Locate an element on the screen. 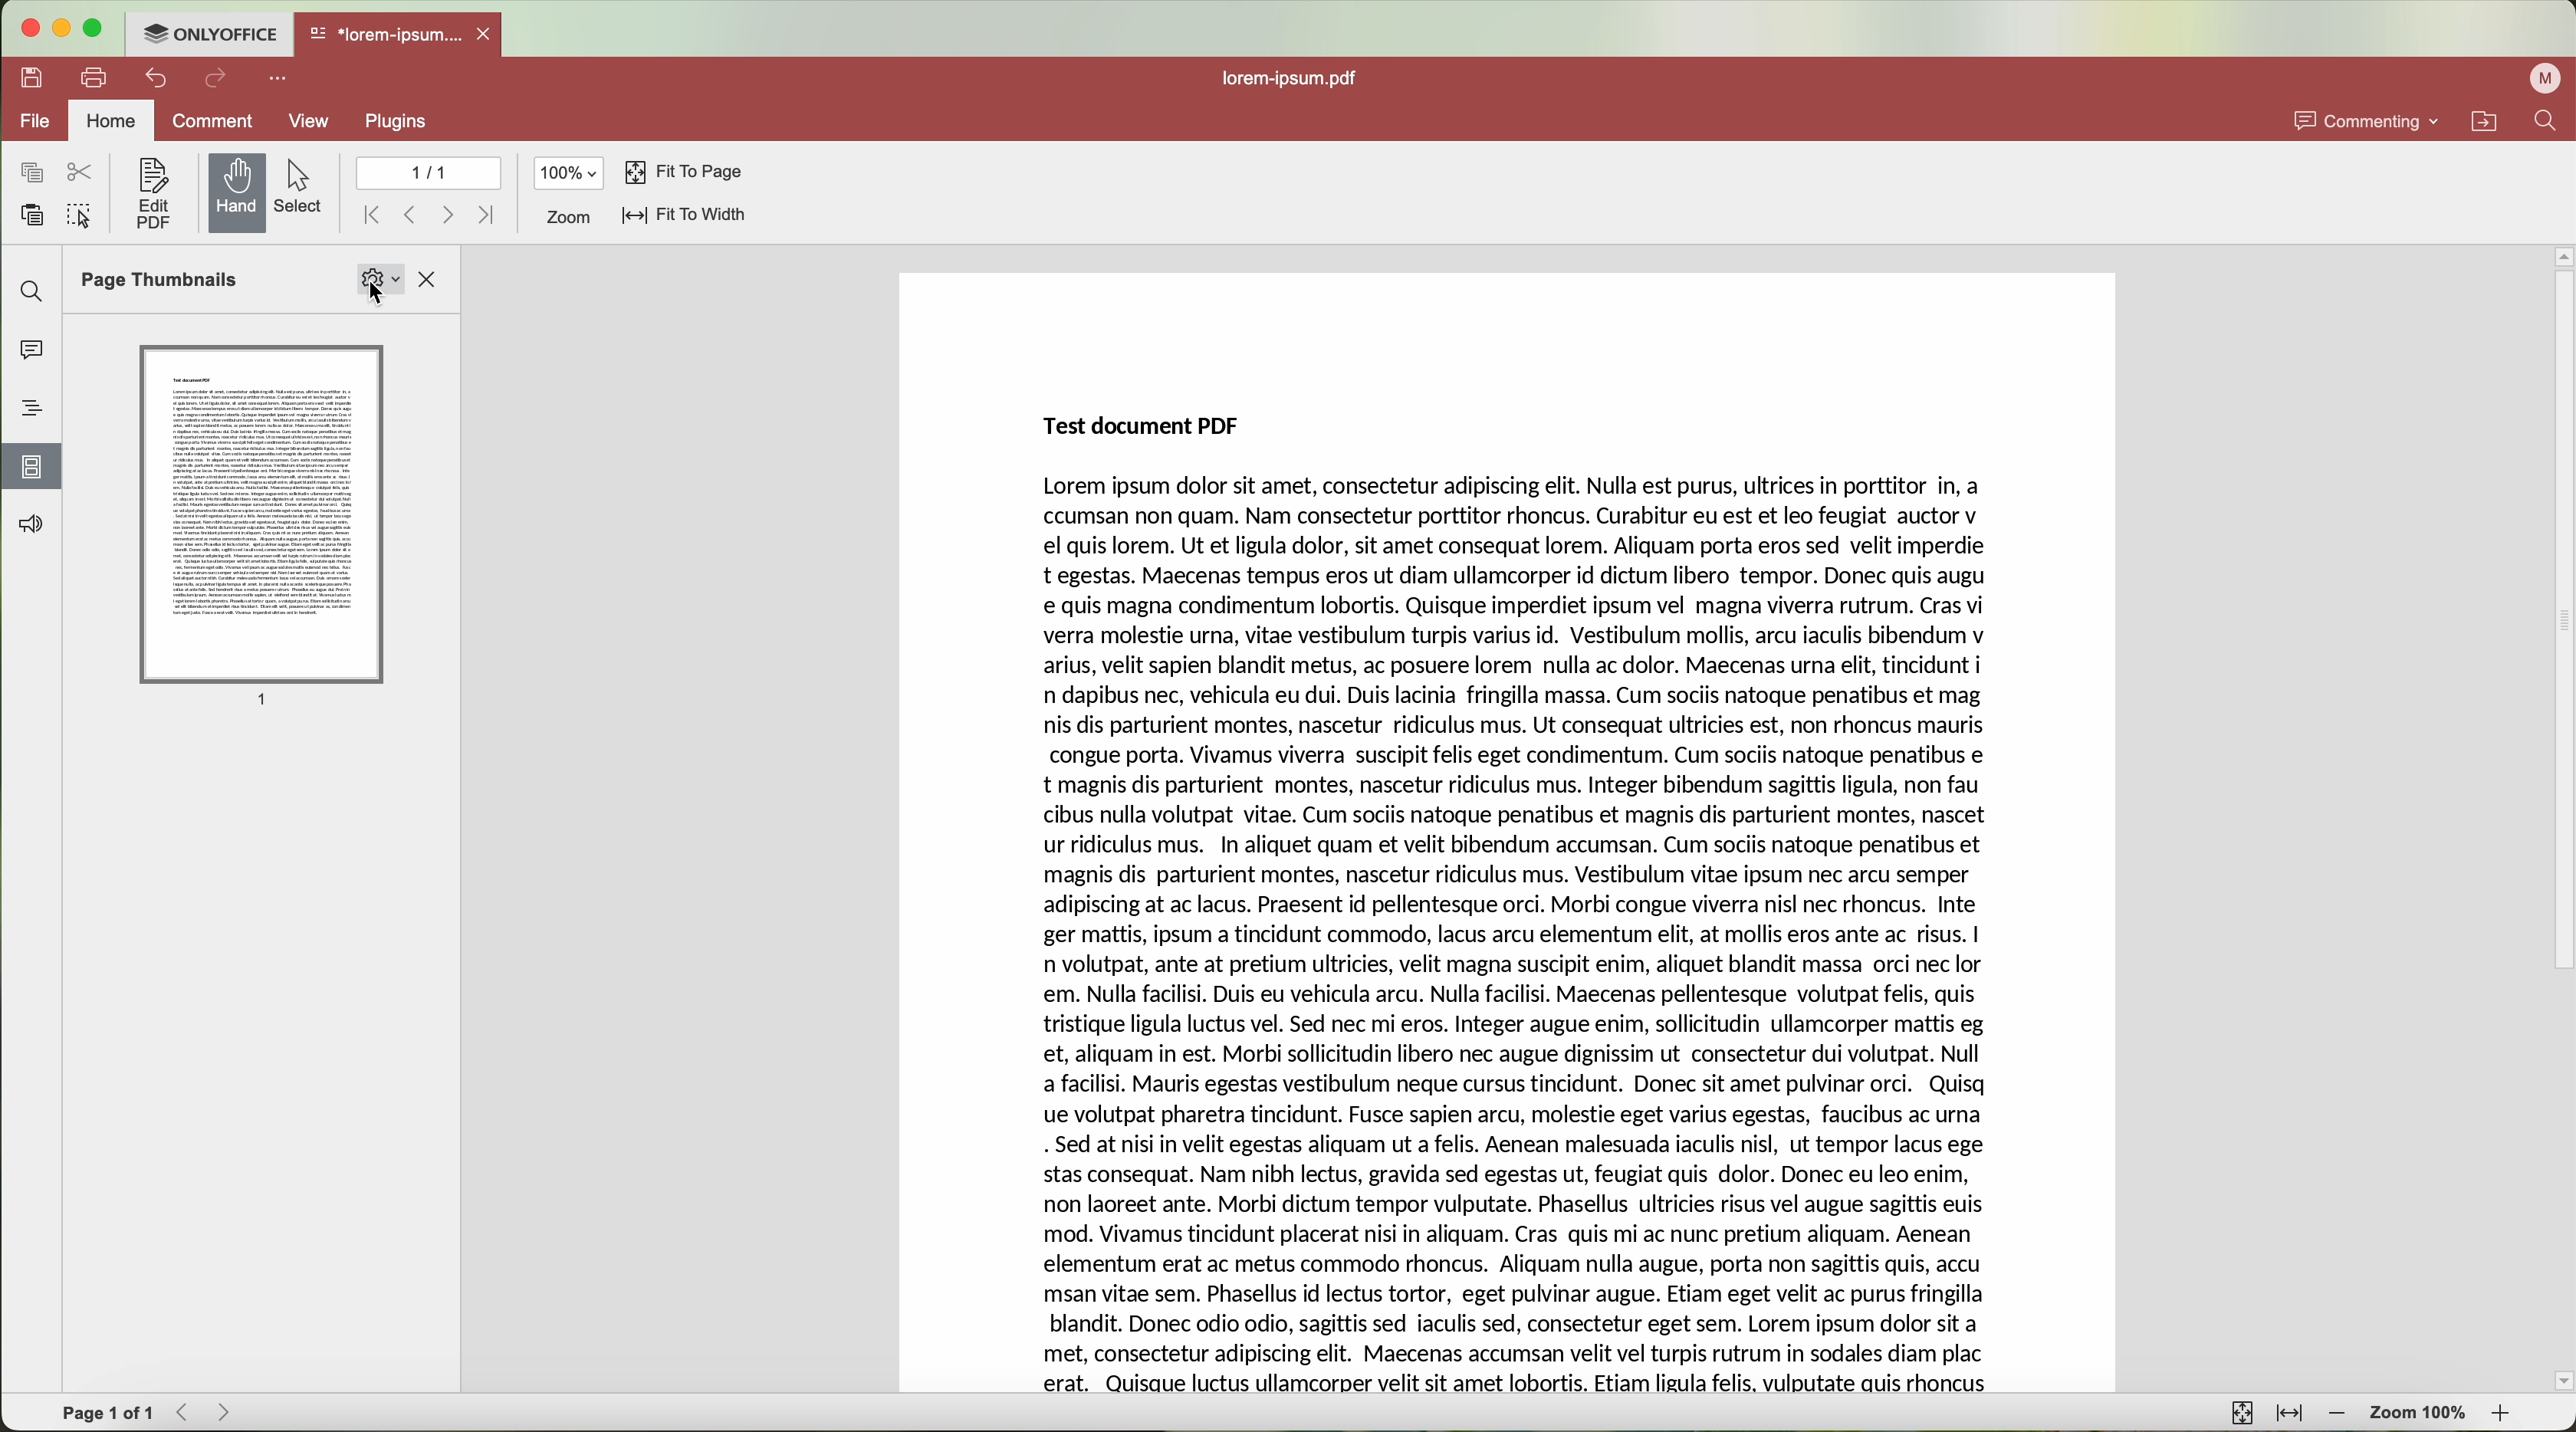 The height and width of the screenshot is (1432, 2576). lorem-ipsum.pdf is located at coordinates (1294, 77).